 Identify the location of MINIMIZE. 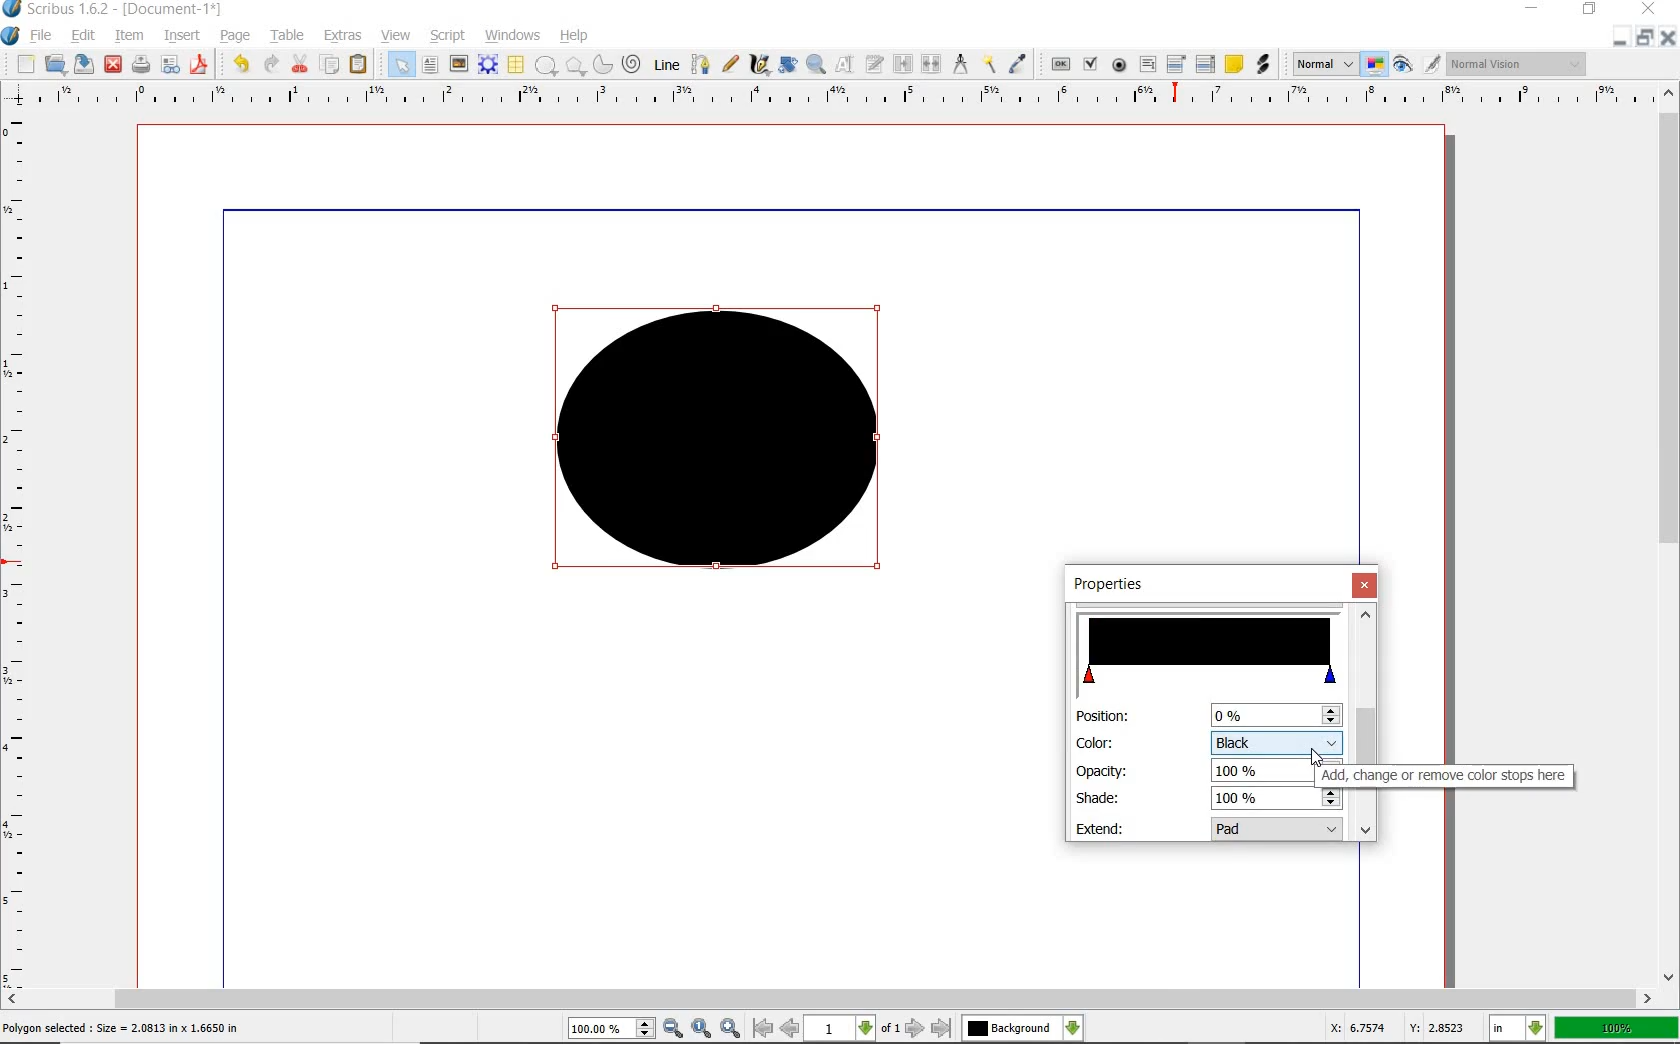
(1619, 39).